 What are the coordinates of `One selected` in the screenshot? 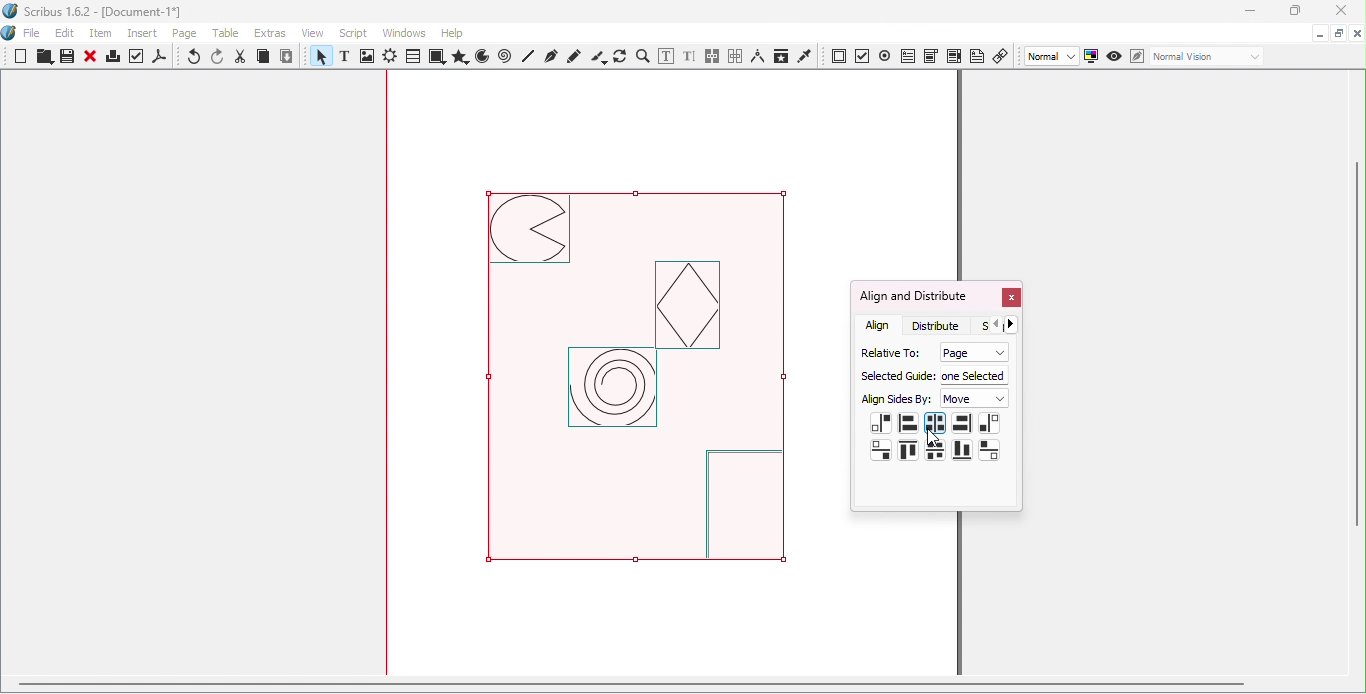 It's located at (975, 374).